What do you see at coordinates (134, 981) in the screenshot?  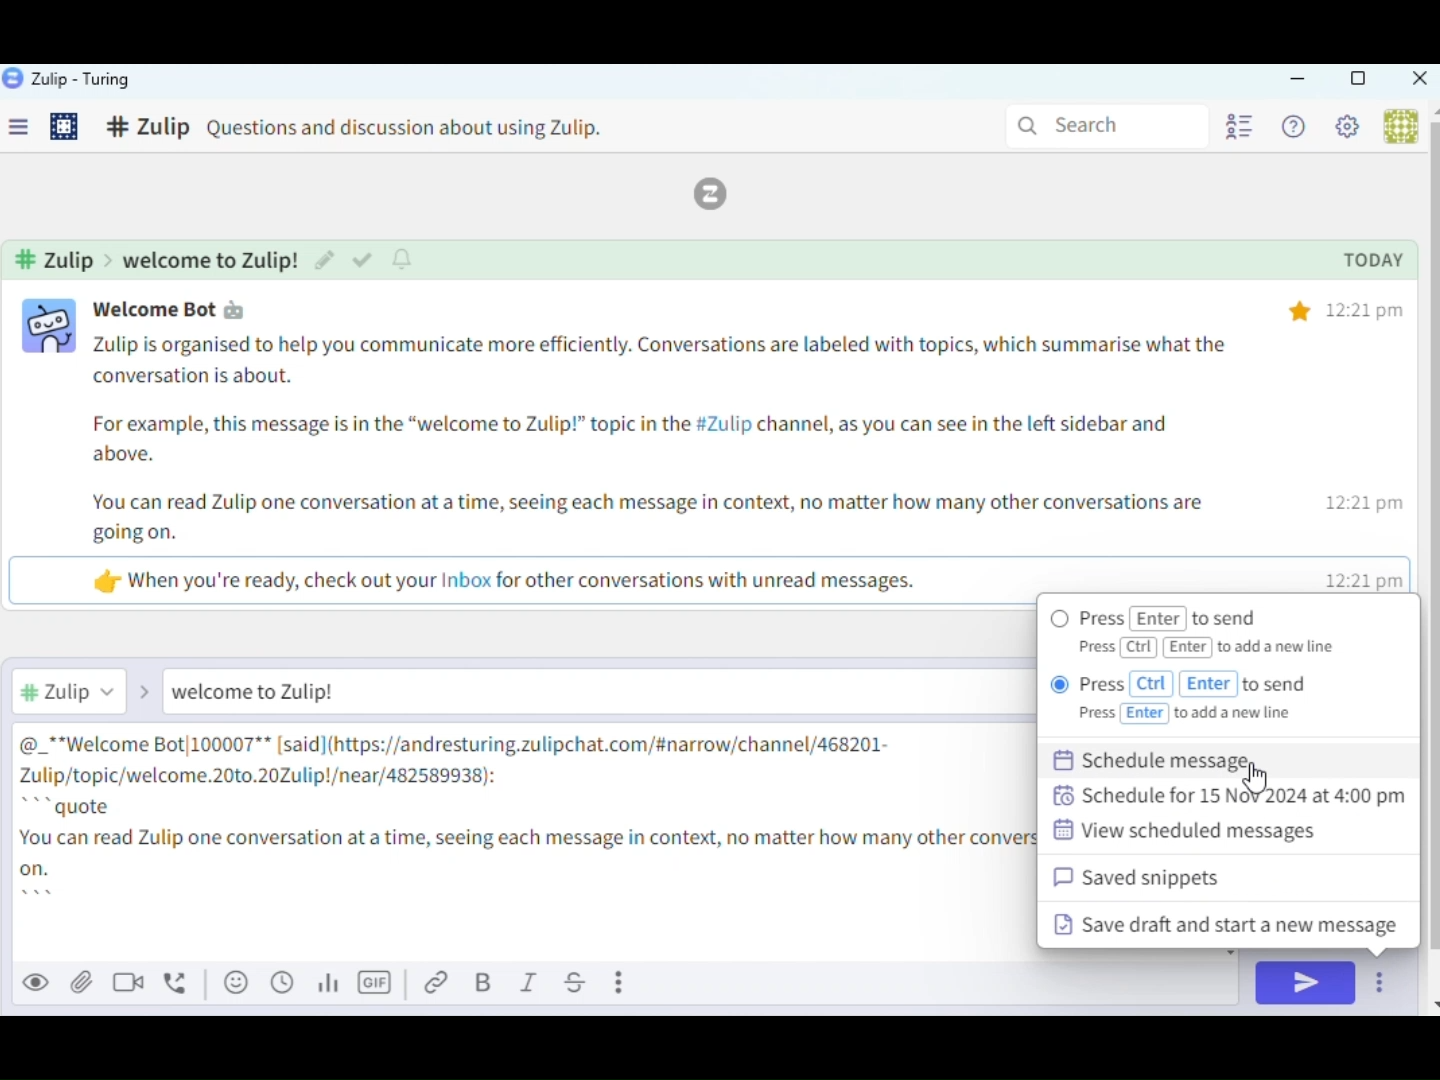 I see `Video Call` at bounding box center [134, 981].